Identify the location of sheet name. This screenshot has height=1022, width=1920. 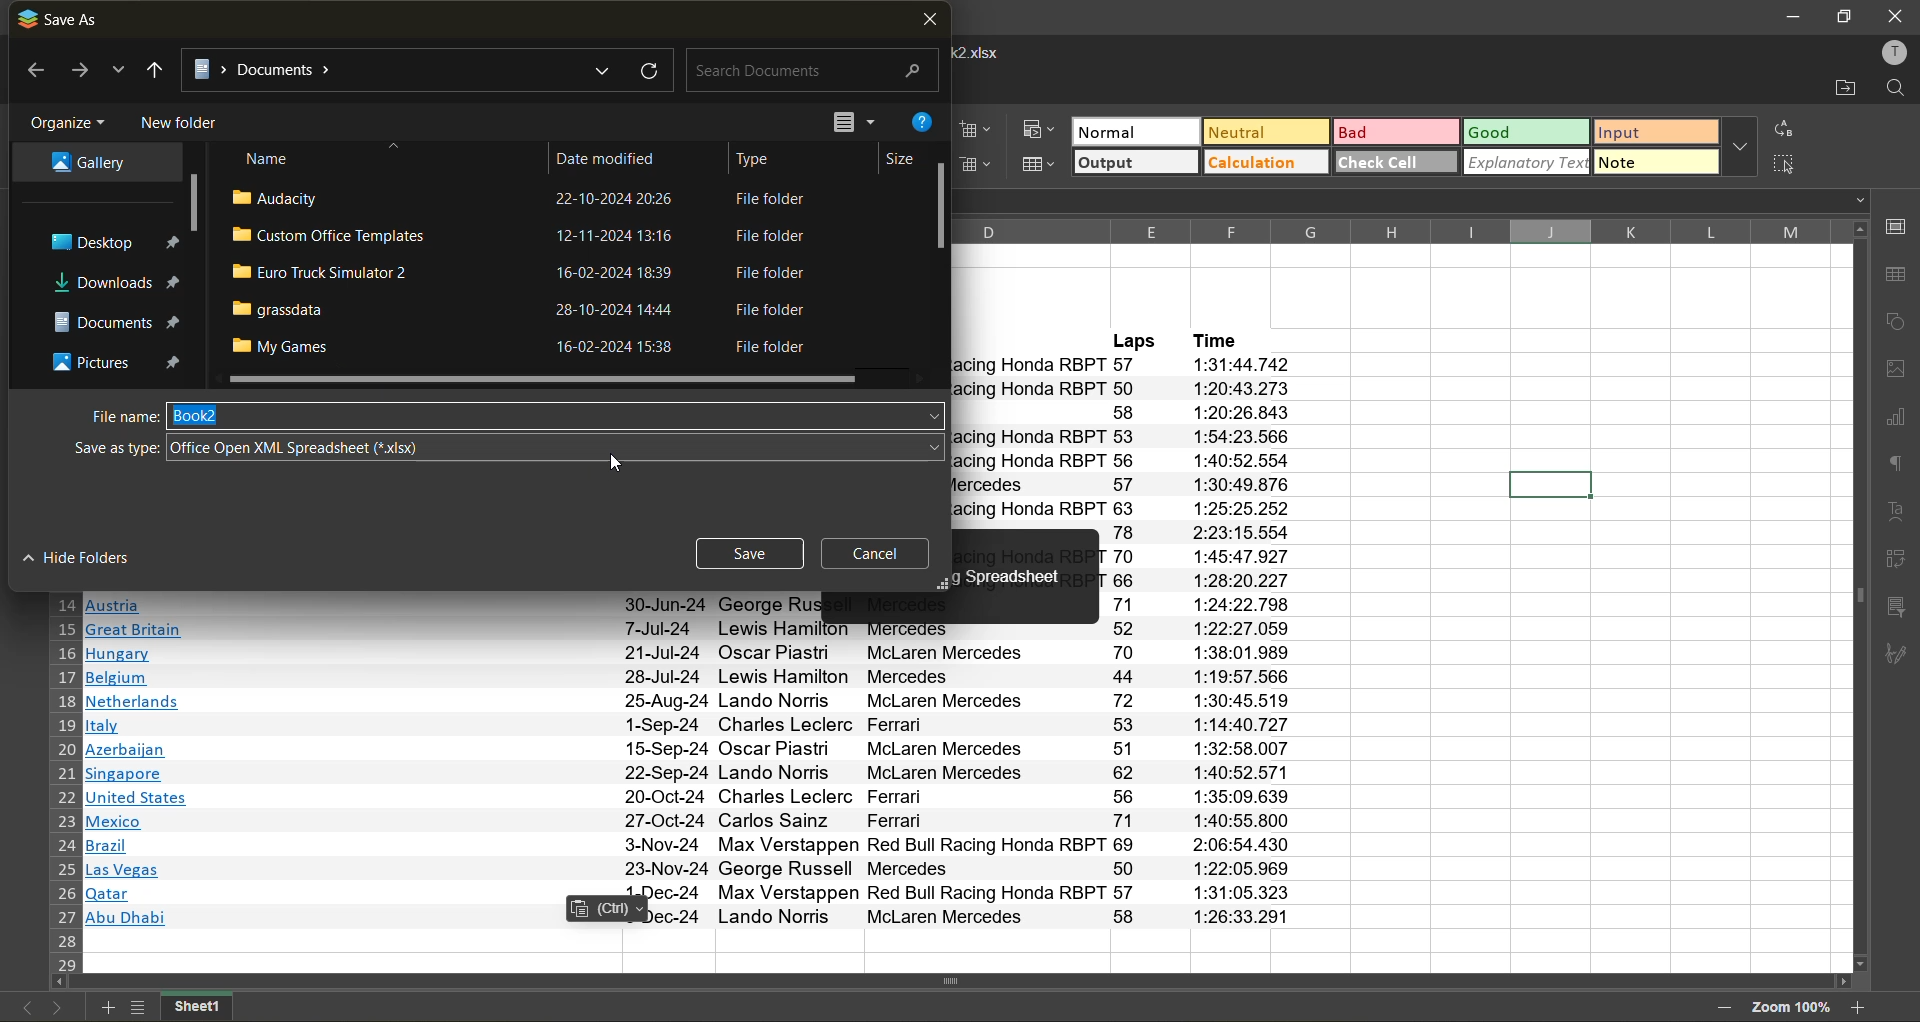
(196, 1007).